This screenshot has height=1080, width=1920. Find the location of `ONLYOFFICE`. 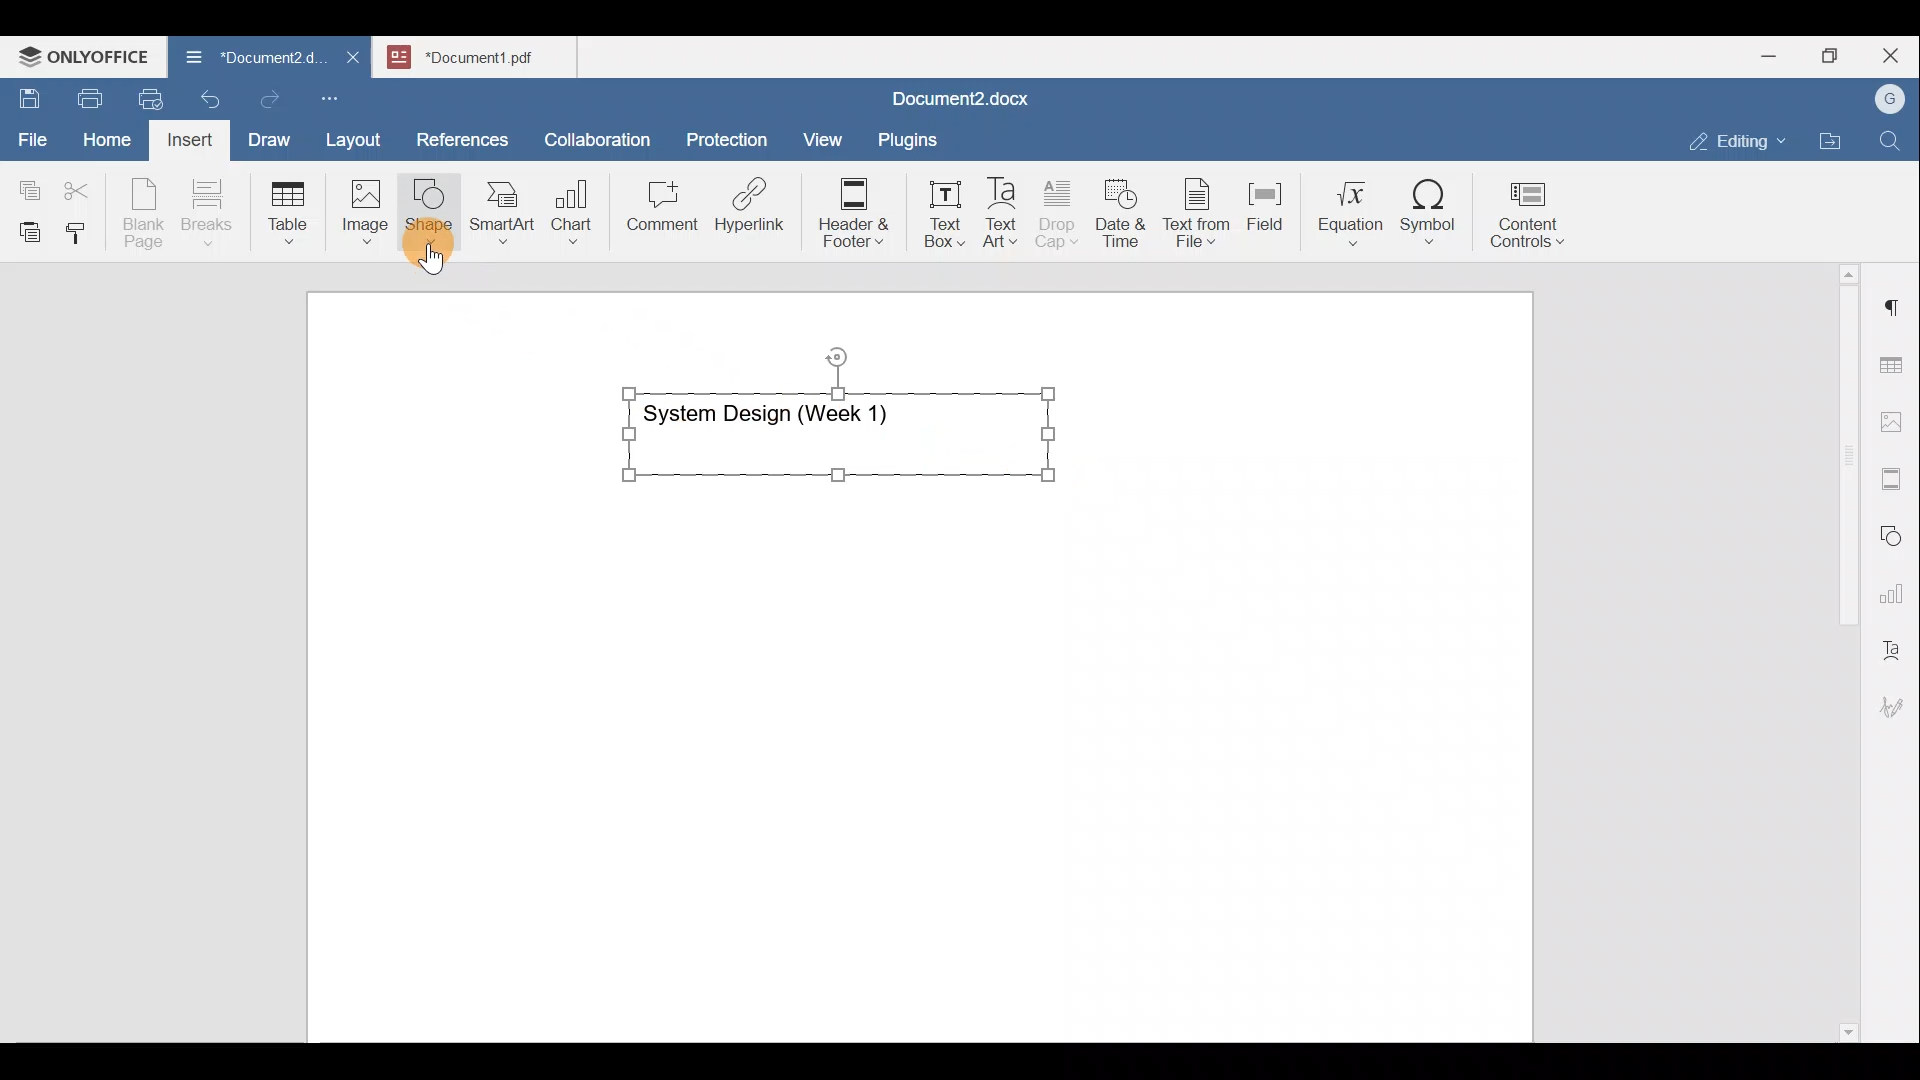

ONLYOFFICE is located at coordinates (85, 55).